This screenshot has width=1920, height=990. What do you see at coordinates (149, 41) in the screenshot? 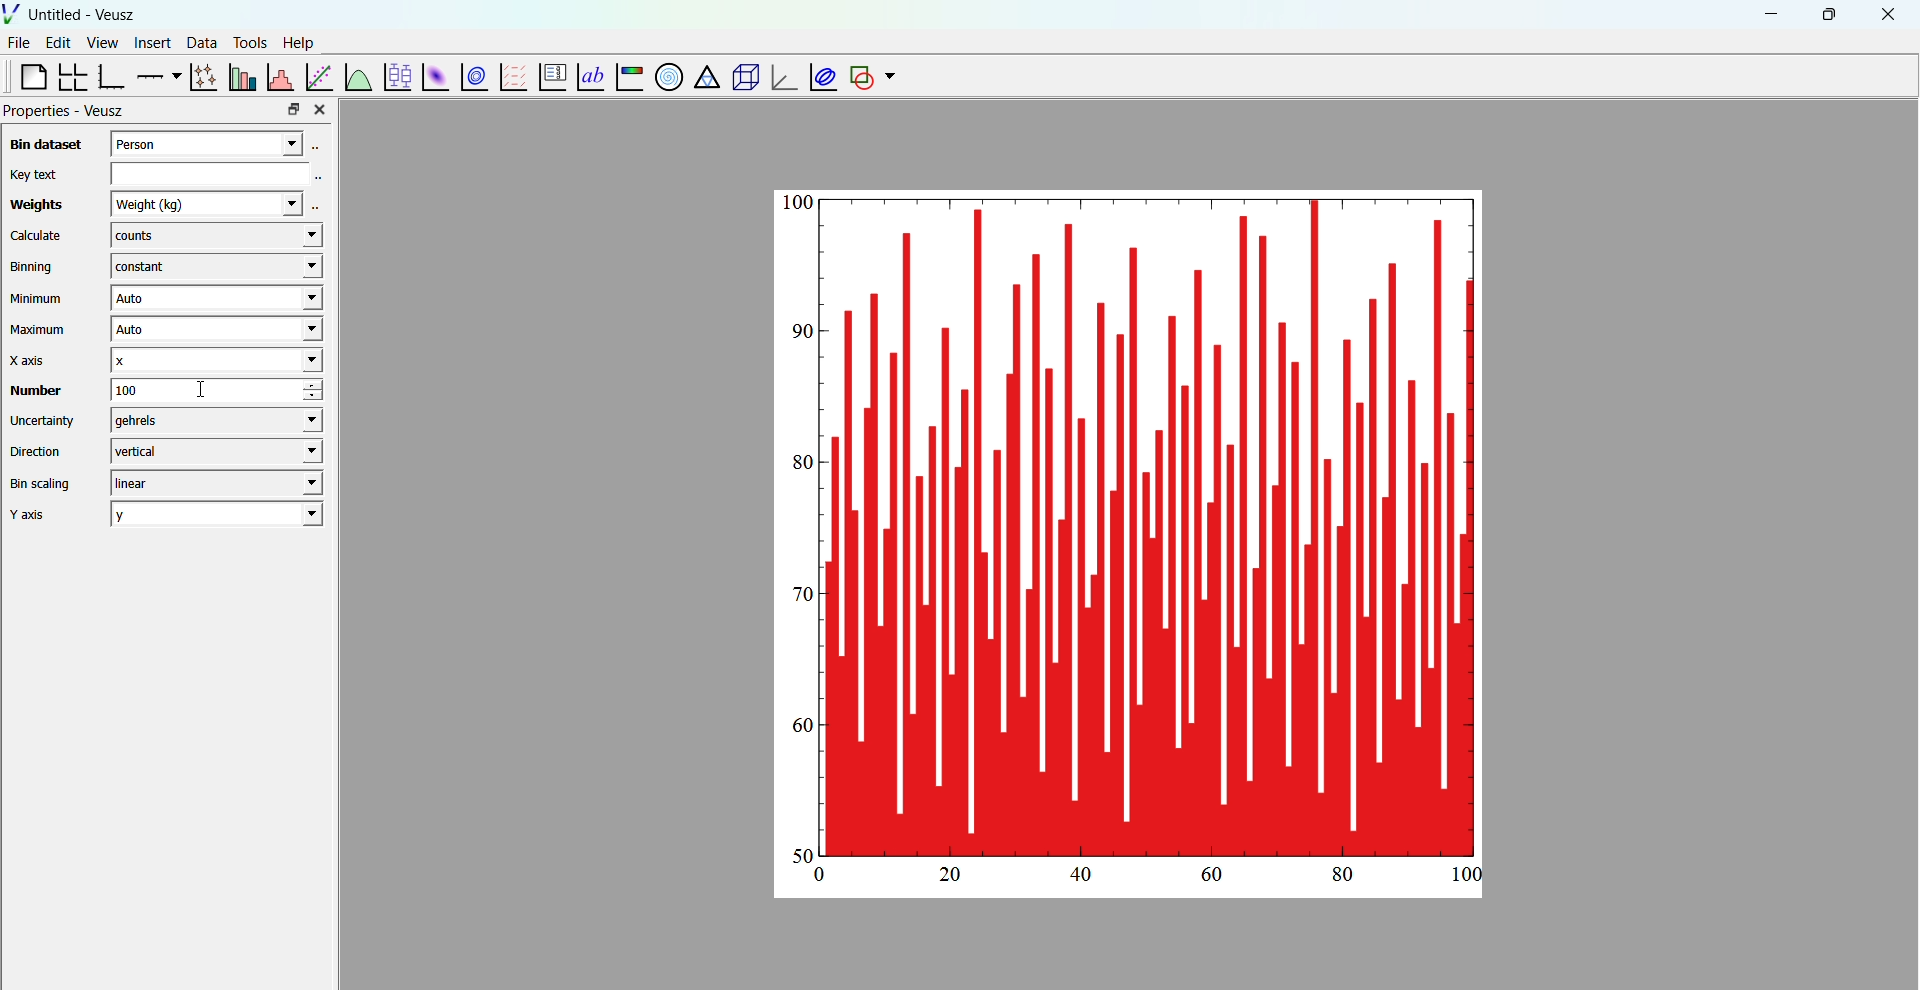
I see `insert` at bounding box center [149, 41].